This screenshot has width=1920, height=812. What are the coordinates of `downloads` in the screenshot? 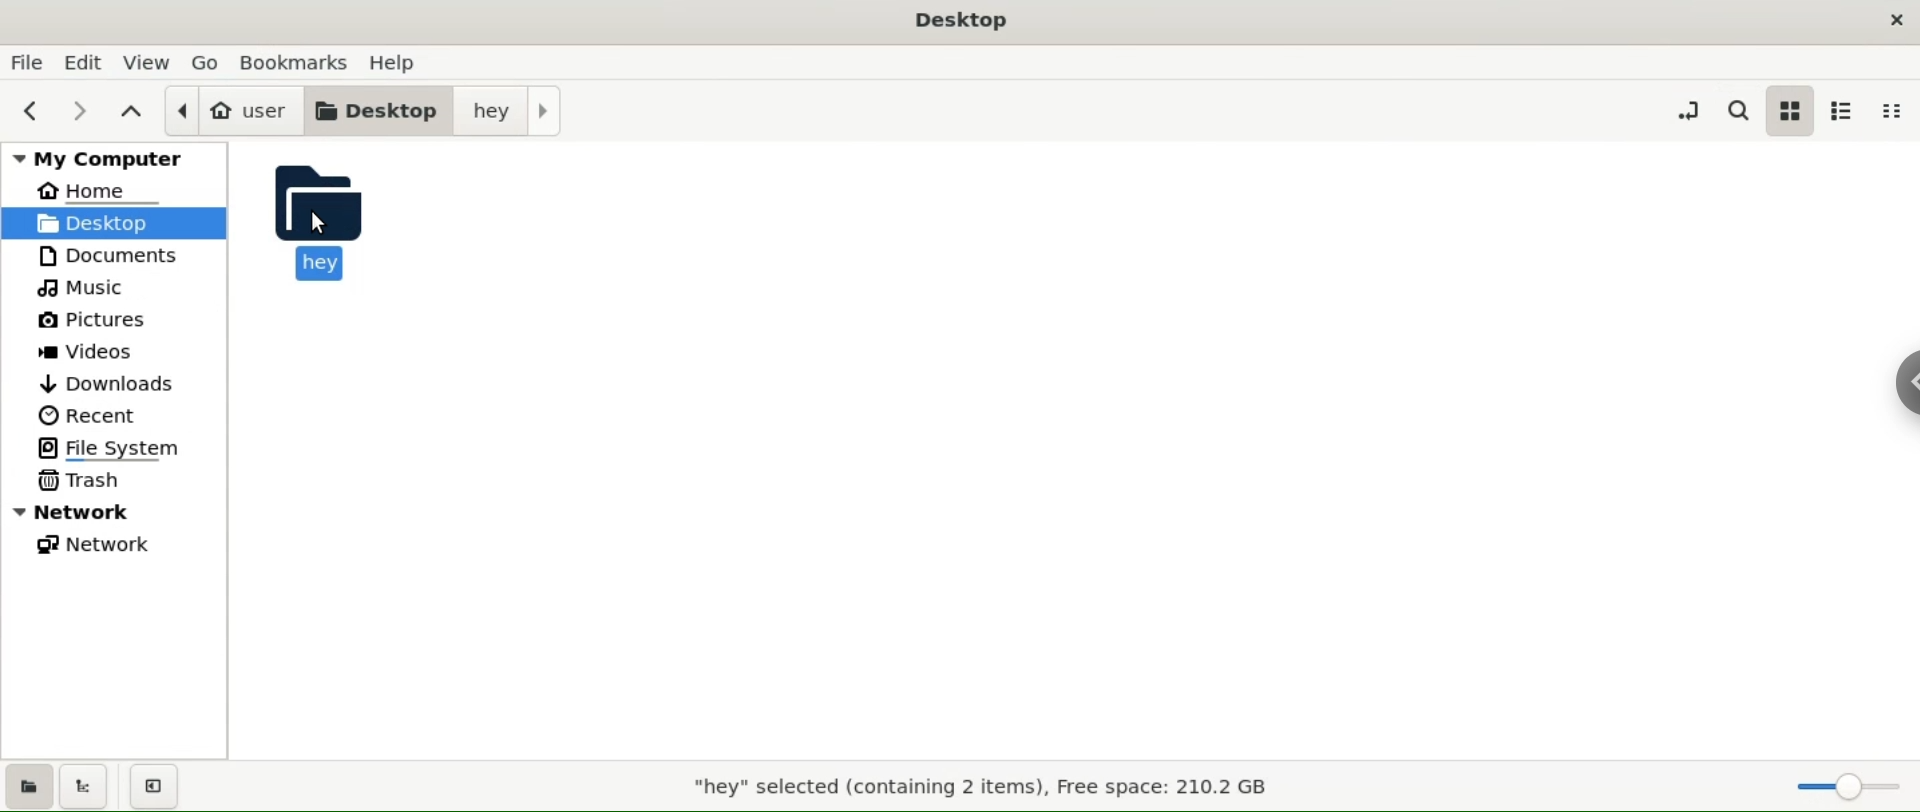 It's located at (115, 386).